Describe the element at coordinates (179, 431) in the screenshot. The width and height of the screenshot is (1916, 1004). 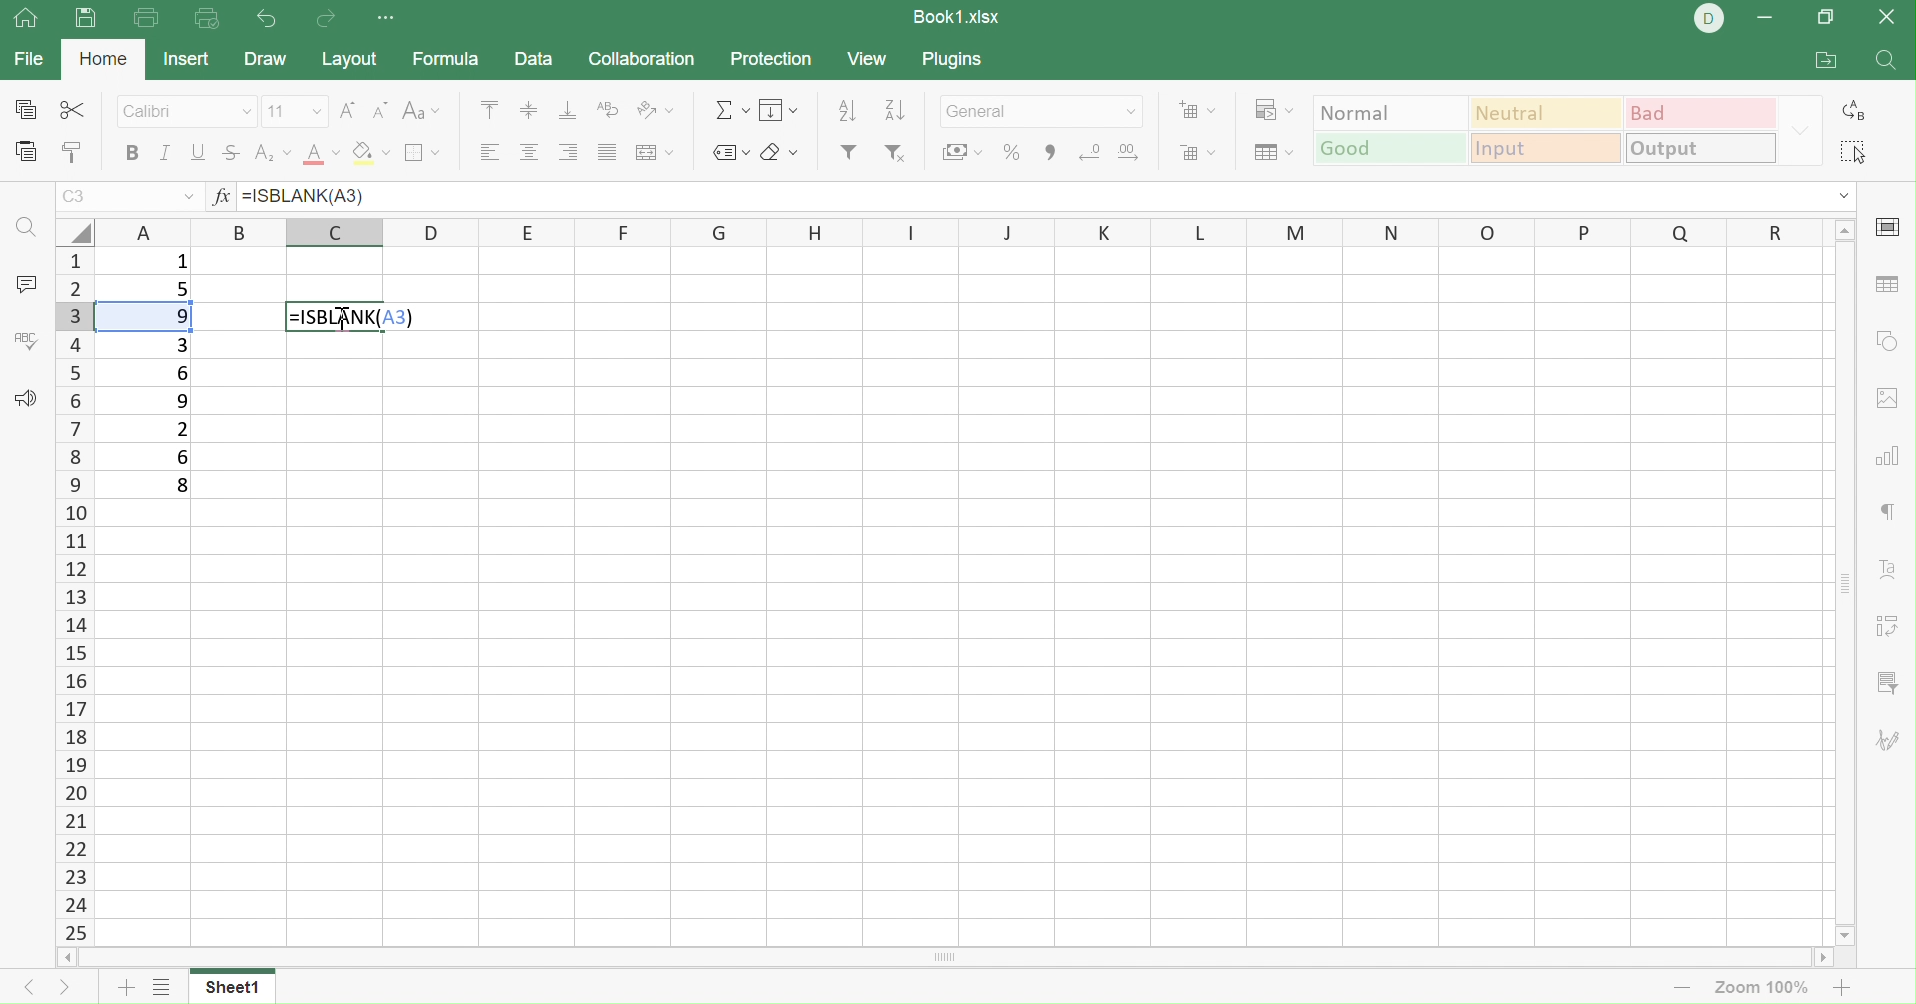
I see `2` at that location.